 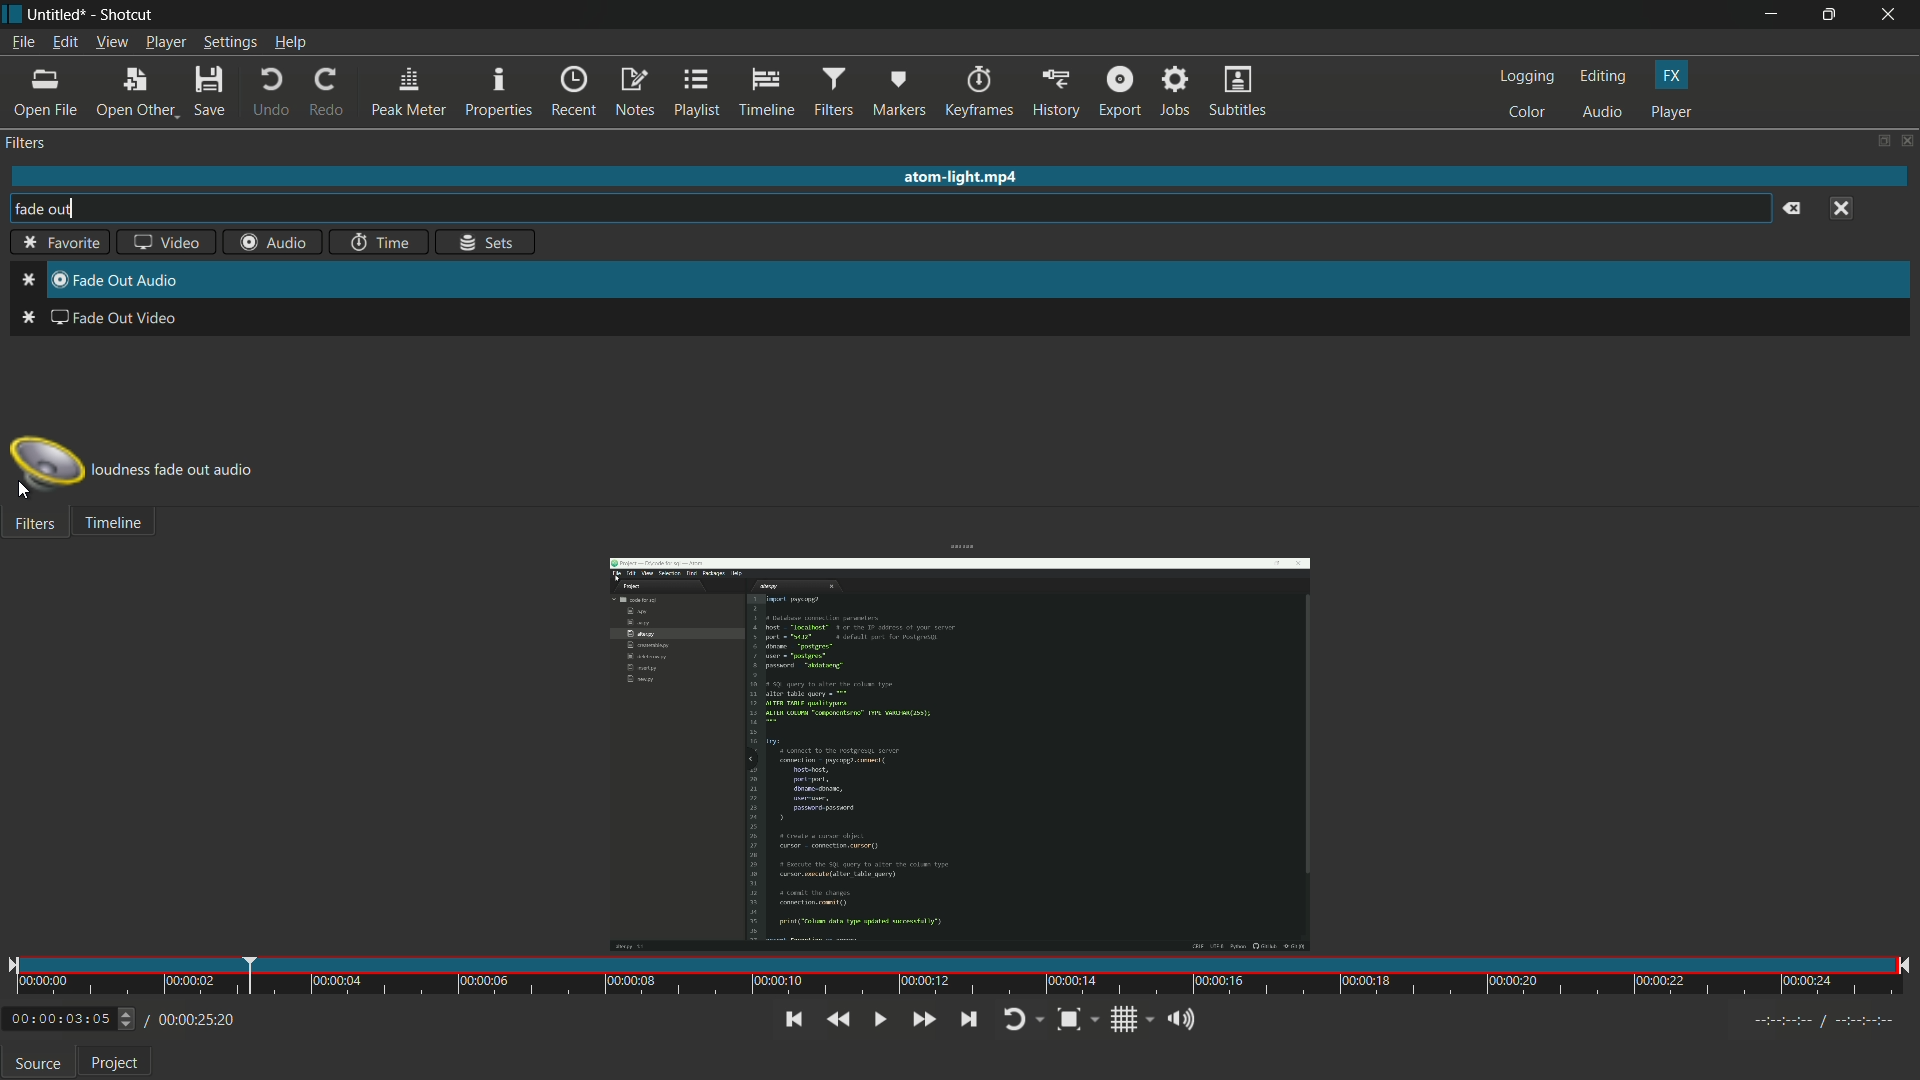 I want to click on favorite, so click(x=56, y=244).